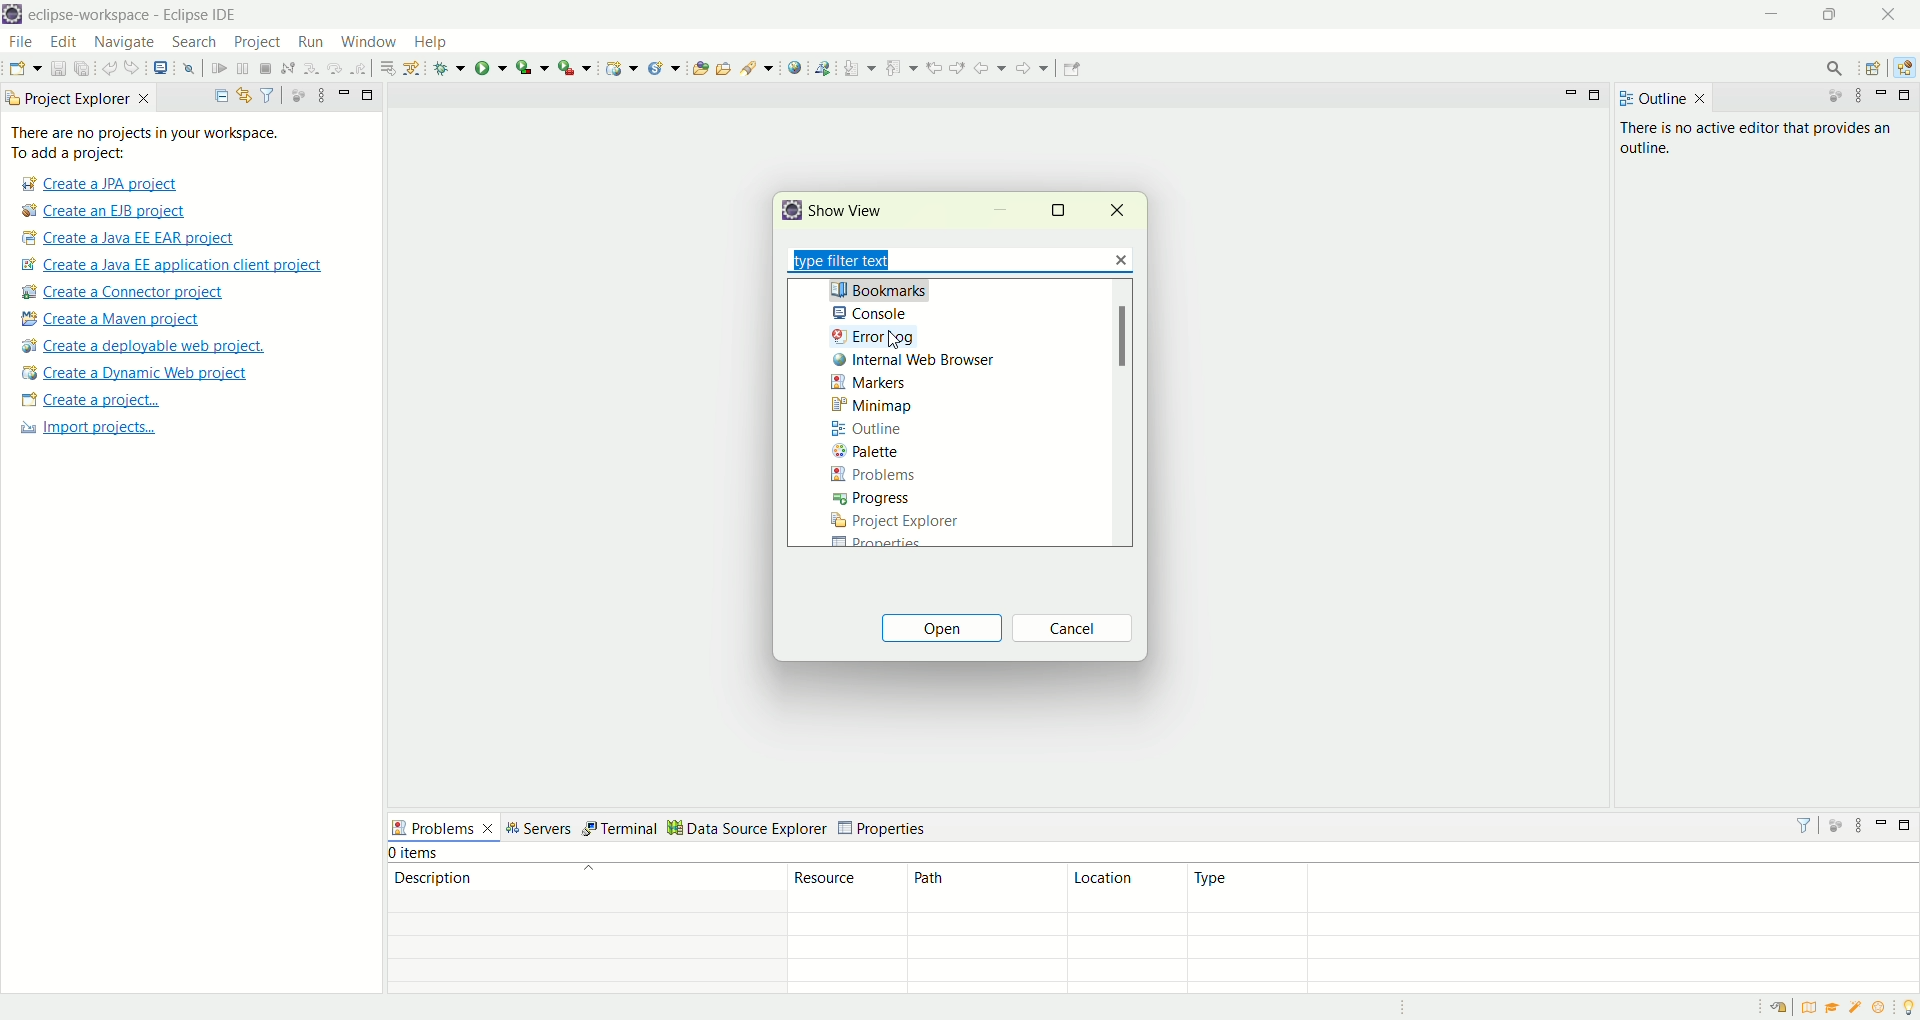 This screenshot has width=1920, height=1020. What do you see at coordinates (1060, 210) in the screenshot?
I see `maximize` at bounding box center [1060, 210].